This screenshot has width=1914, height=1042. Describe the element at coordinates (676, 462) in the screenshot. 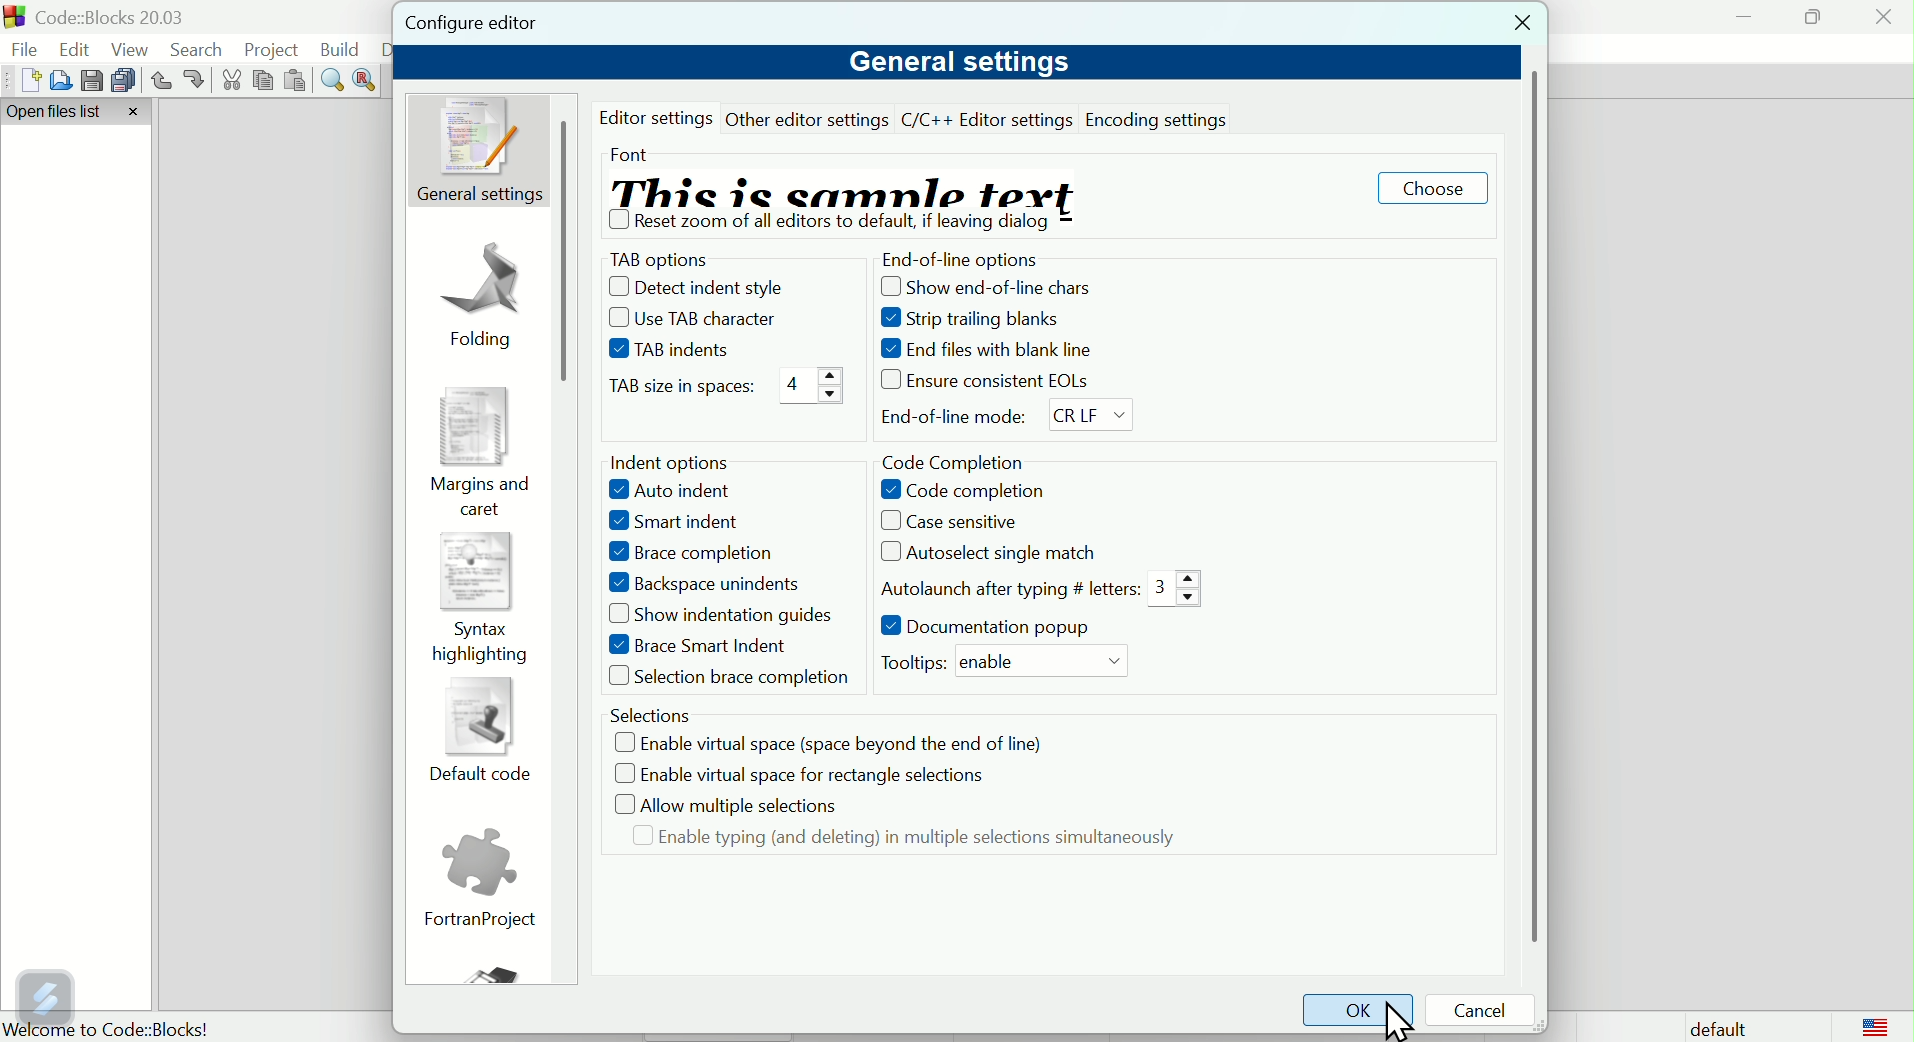

I see `Intent options` at that location.